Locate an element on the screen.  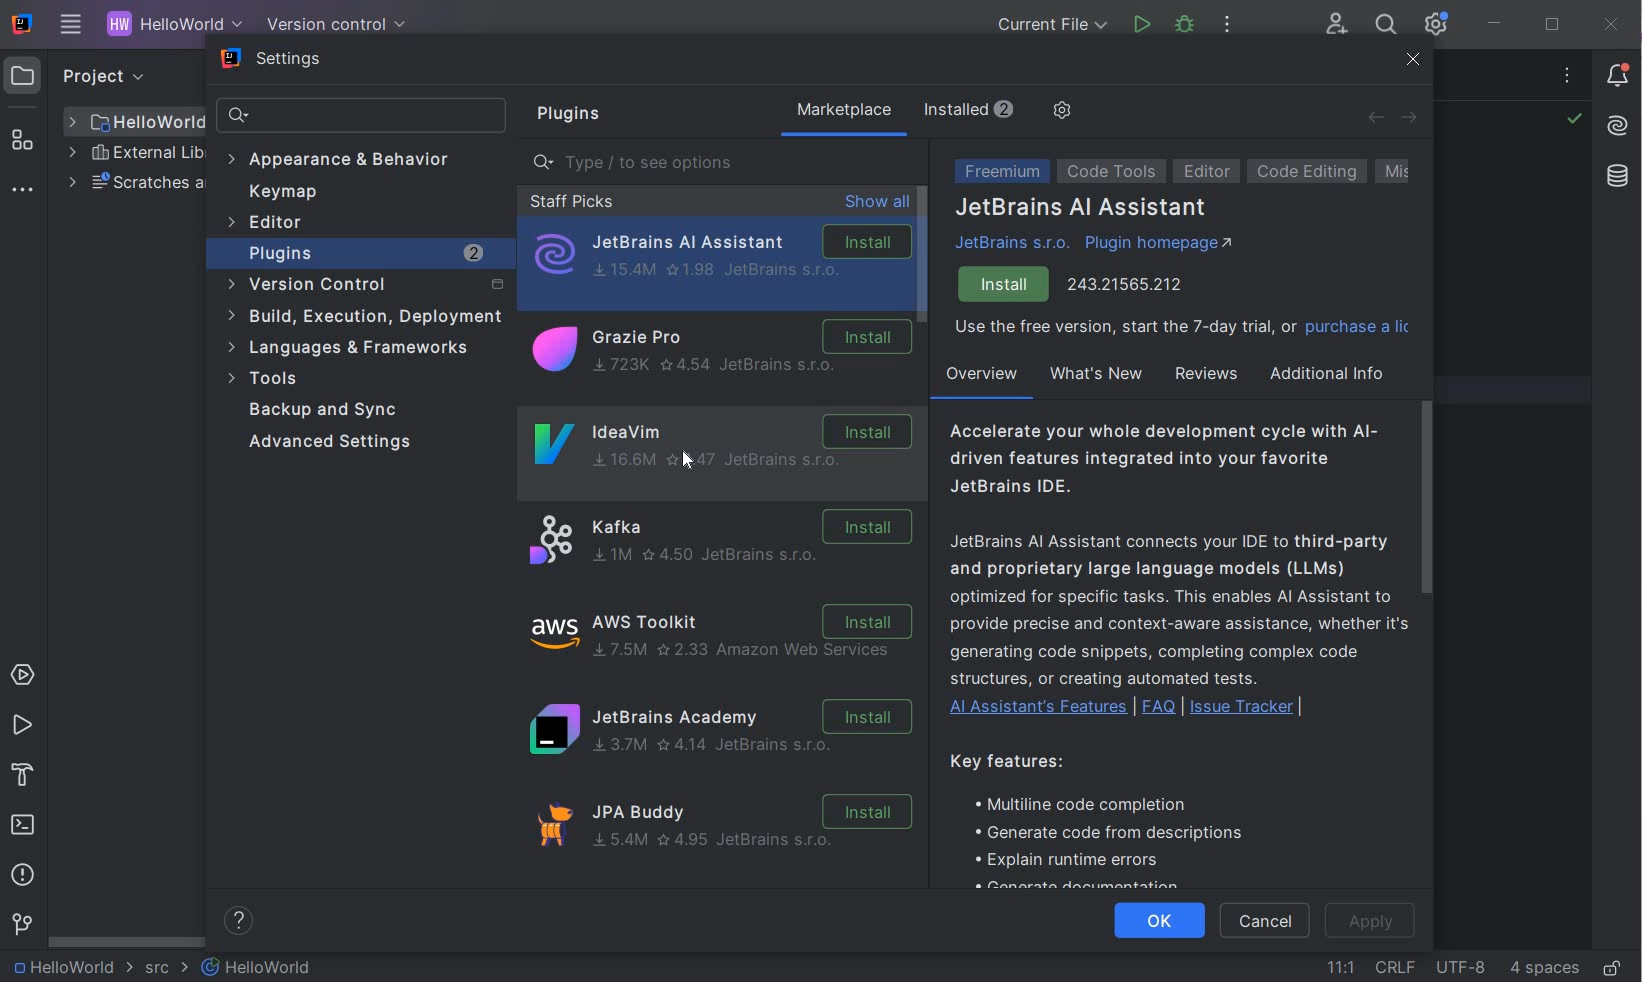
IDE AND PROJECT SETTINGS is located at coordinates (1434, 25).